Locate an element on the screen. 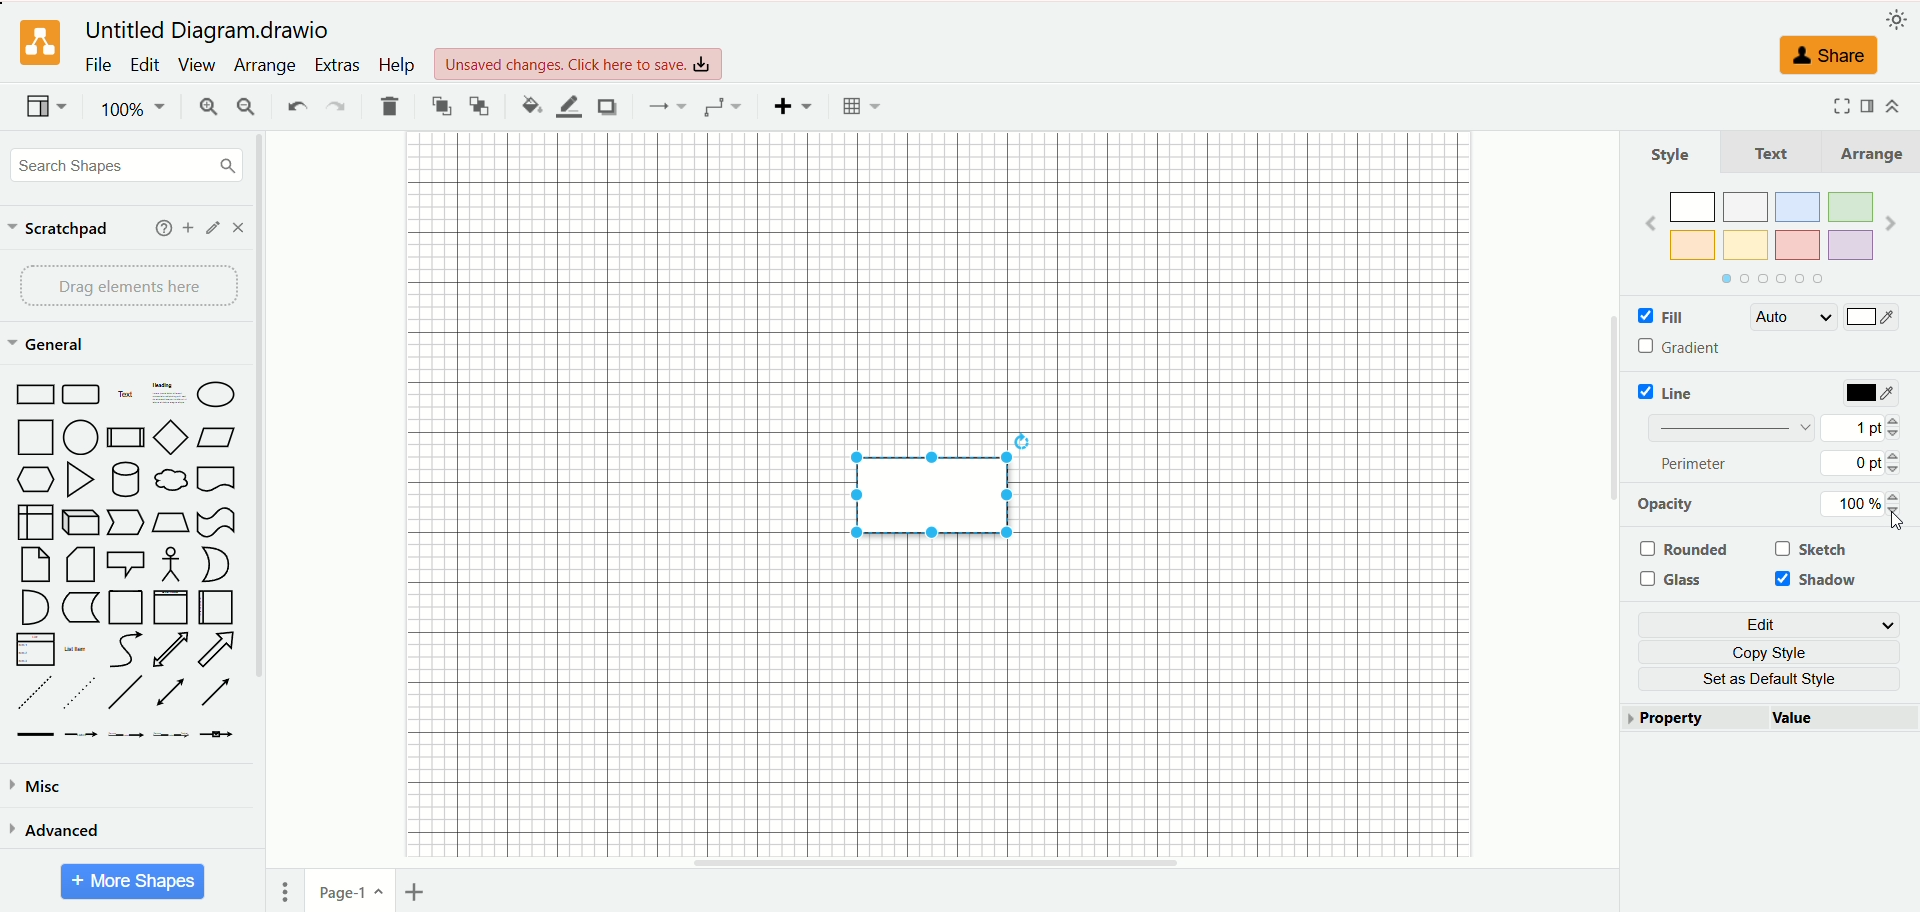 This screenshot has height=912, width=1920. fullscreen is located at coordinates (1838, 105).